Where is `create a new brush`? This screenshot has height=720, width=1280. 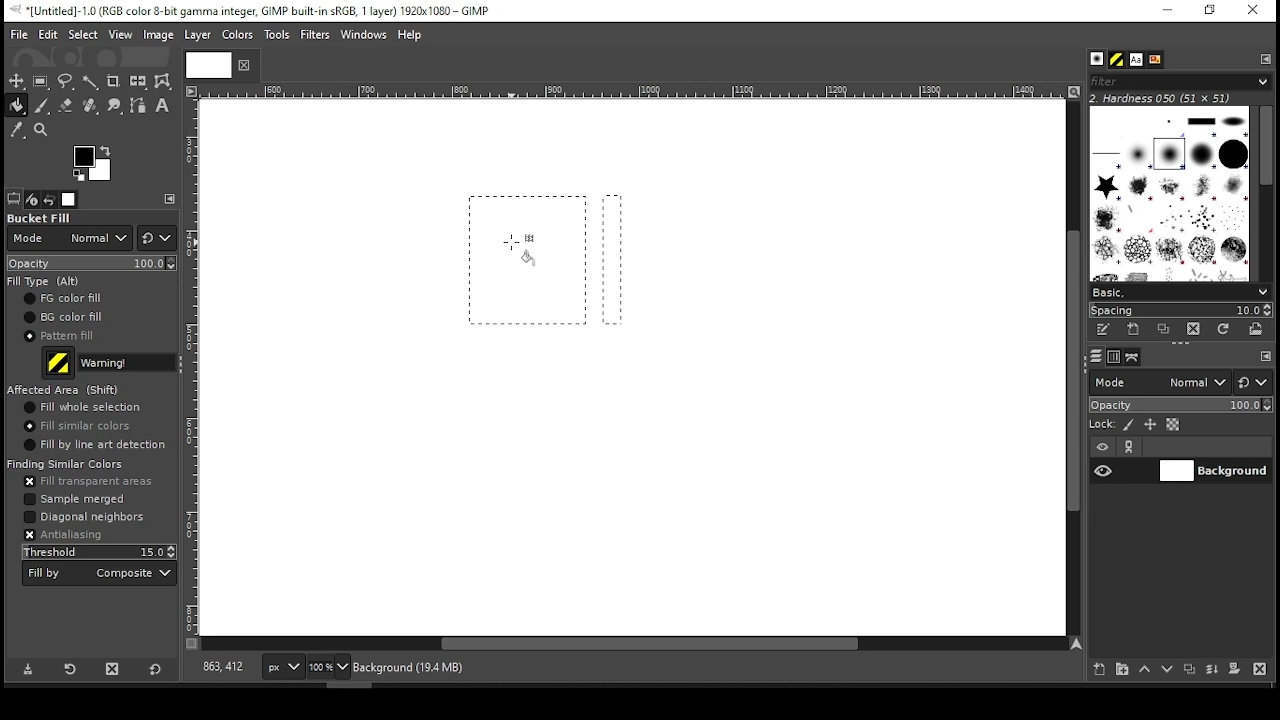 create a new brush is located at coordinates (1136, 329).